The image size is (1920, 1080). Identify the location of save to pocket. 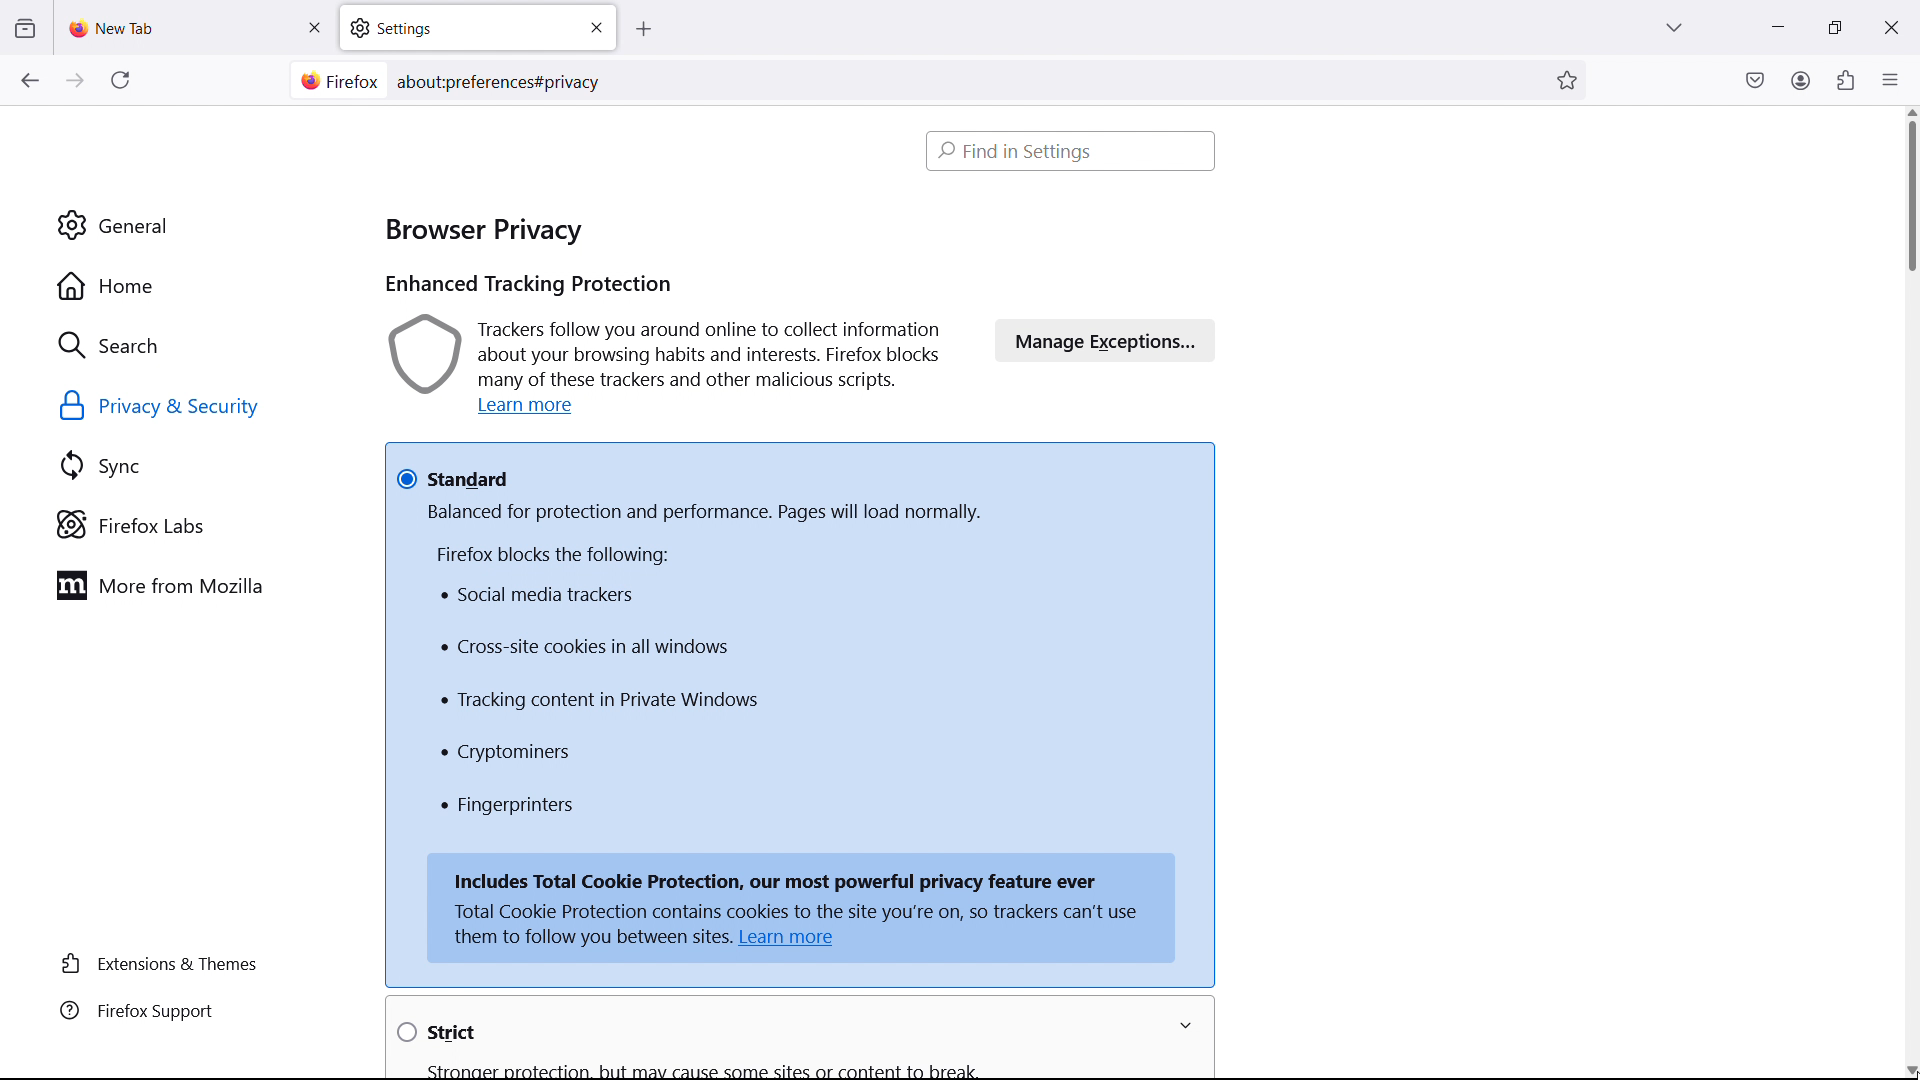
(1755, 79).